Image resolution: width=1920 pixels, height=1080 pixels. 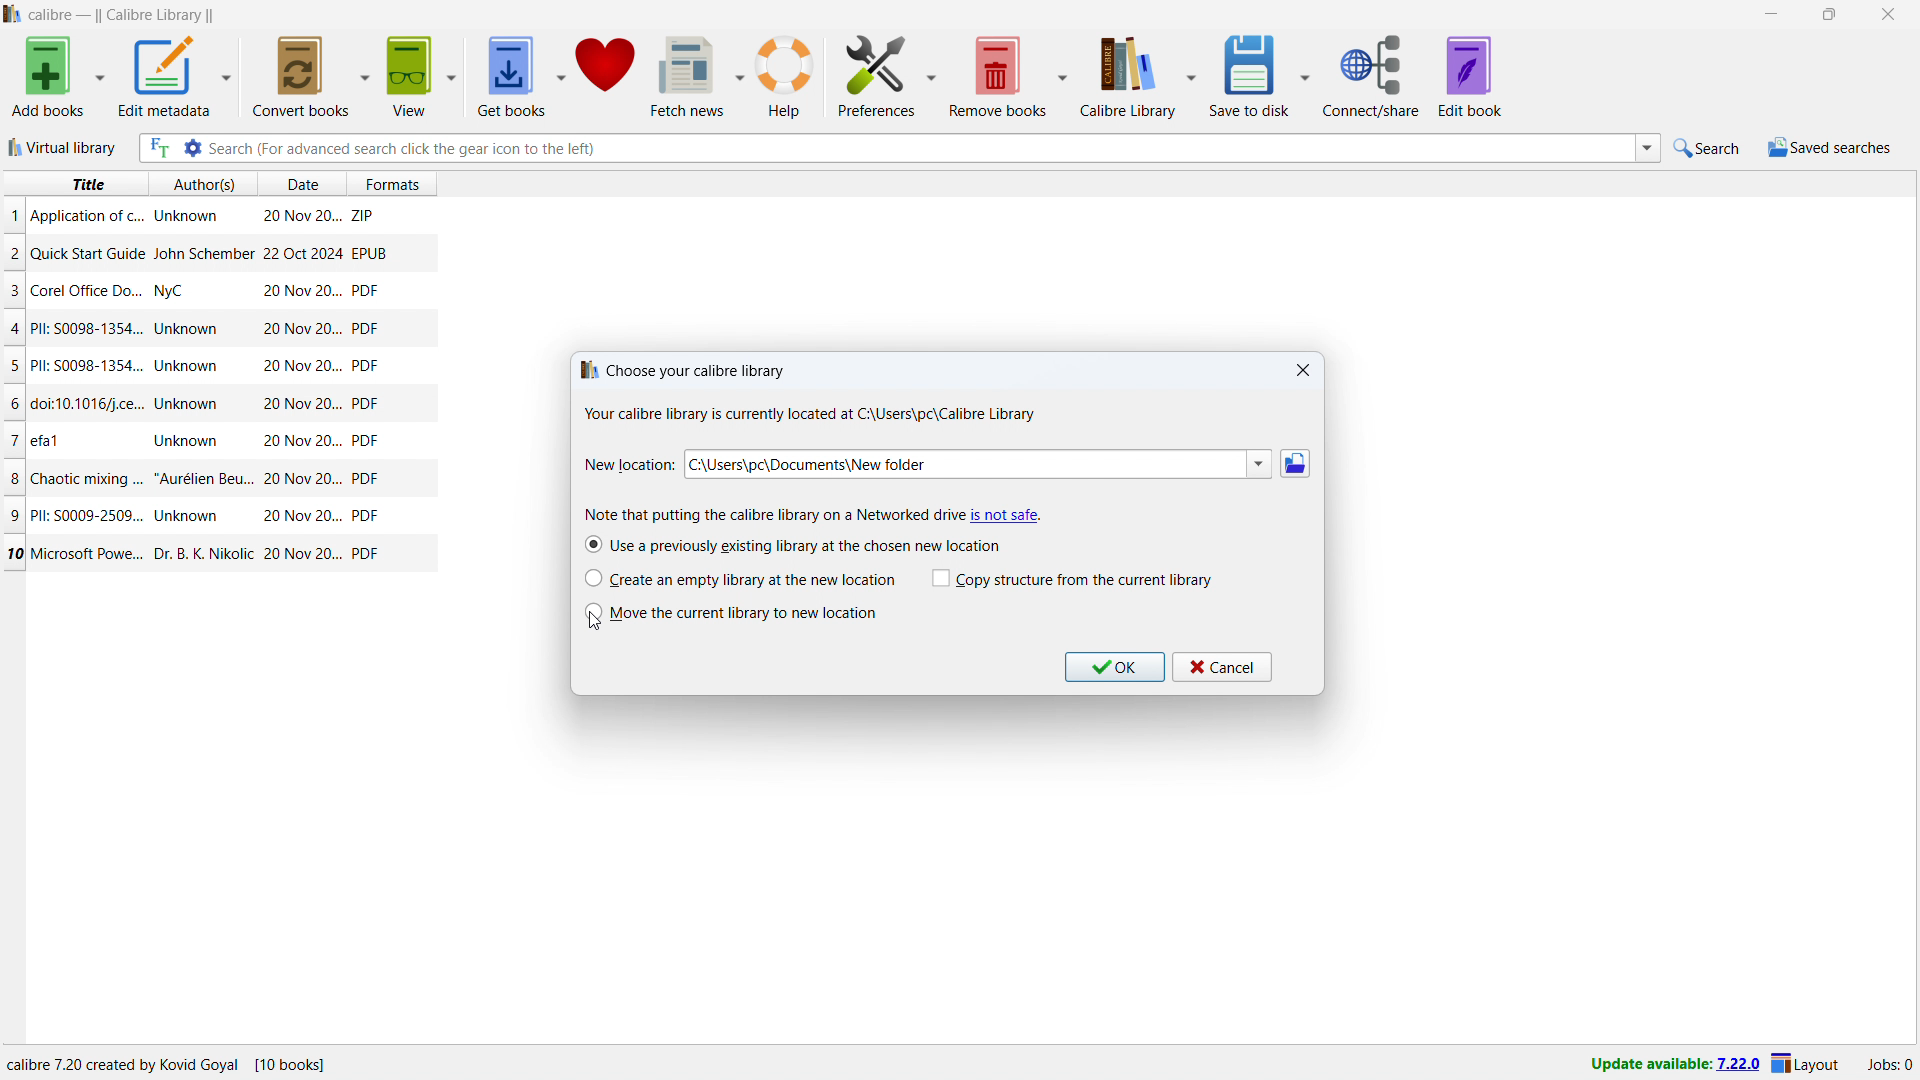 What do you see at coordinates (792, 544) in the screenshot?
I see `use a previously existing library at the chosen new location` at bounding box center [792, 544].